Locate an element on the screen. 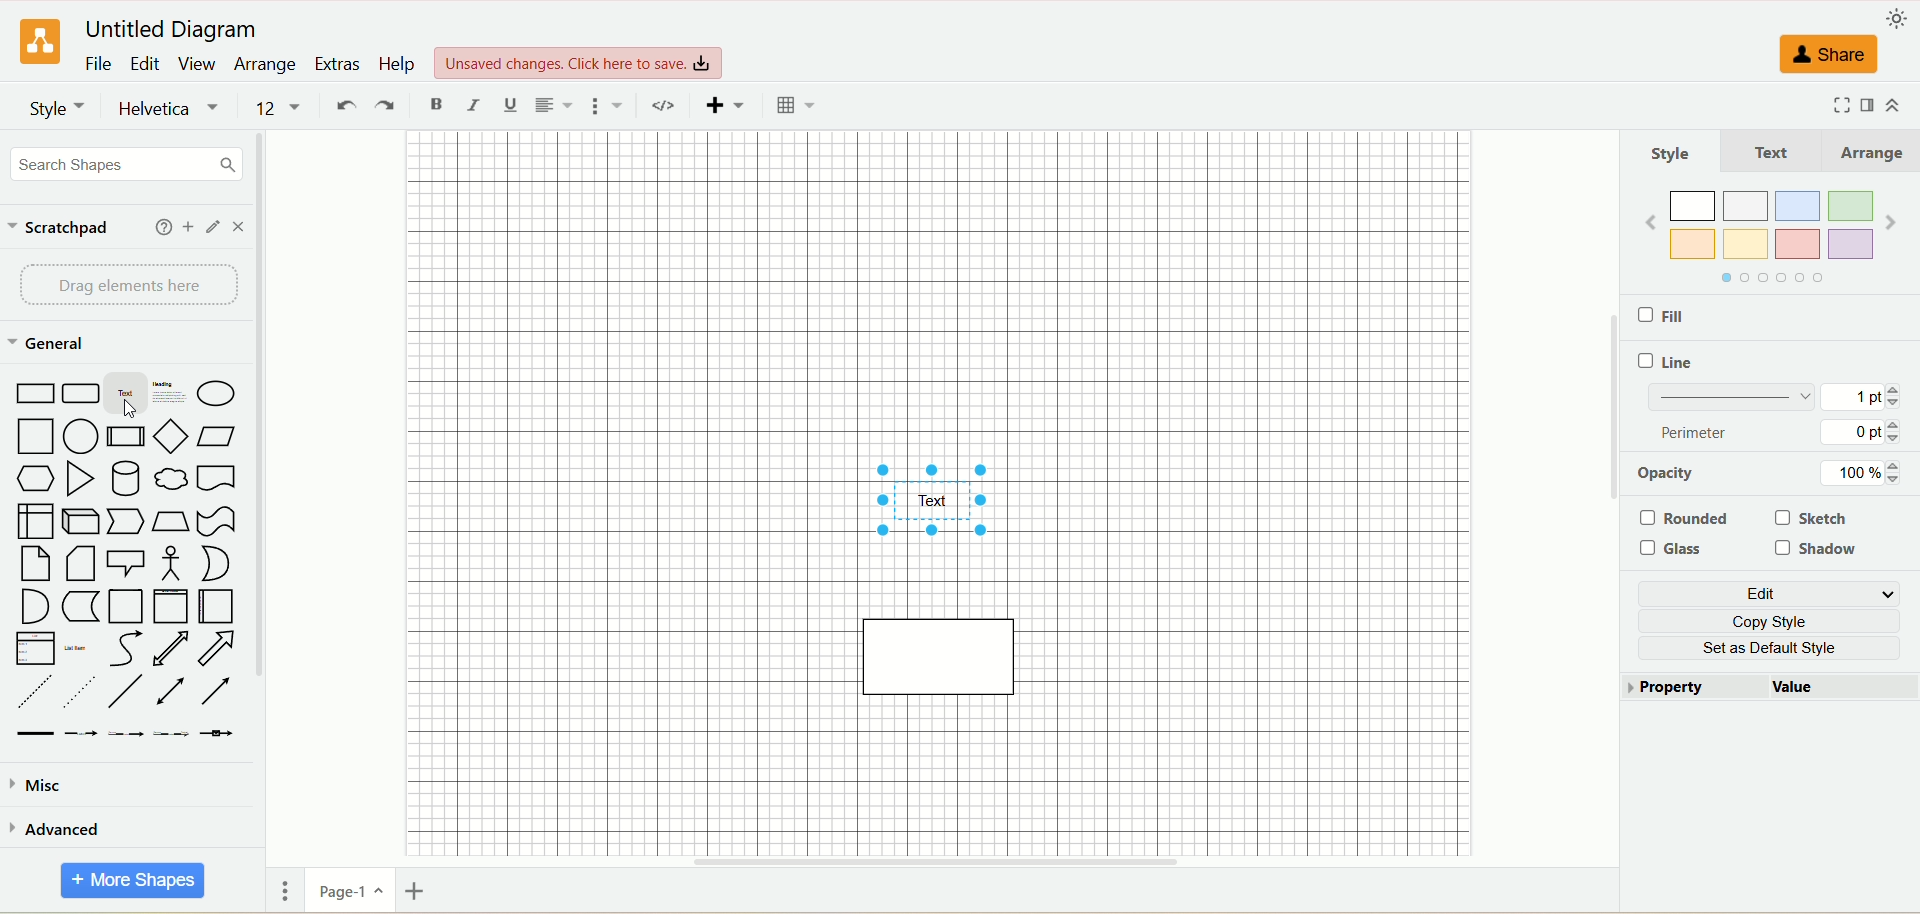 The height and width of the screenshot is (914, 1920). circle is located at coordinates (218, 392).